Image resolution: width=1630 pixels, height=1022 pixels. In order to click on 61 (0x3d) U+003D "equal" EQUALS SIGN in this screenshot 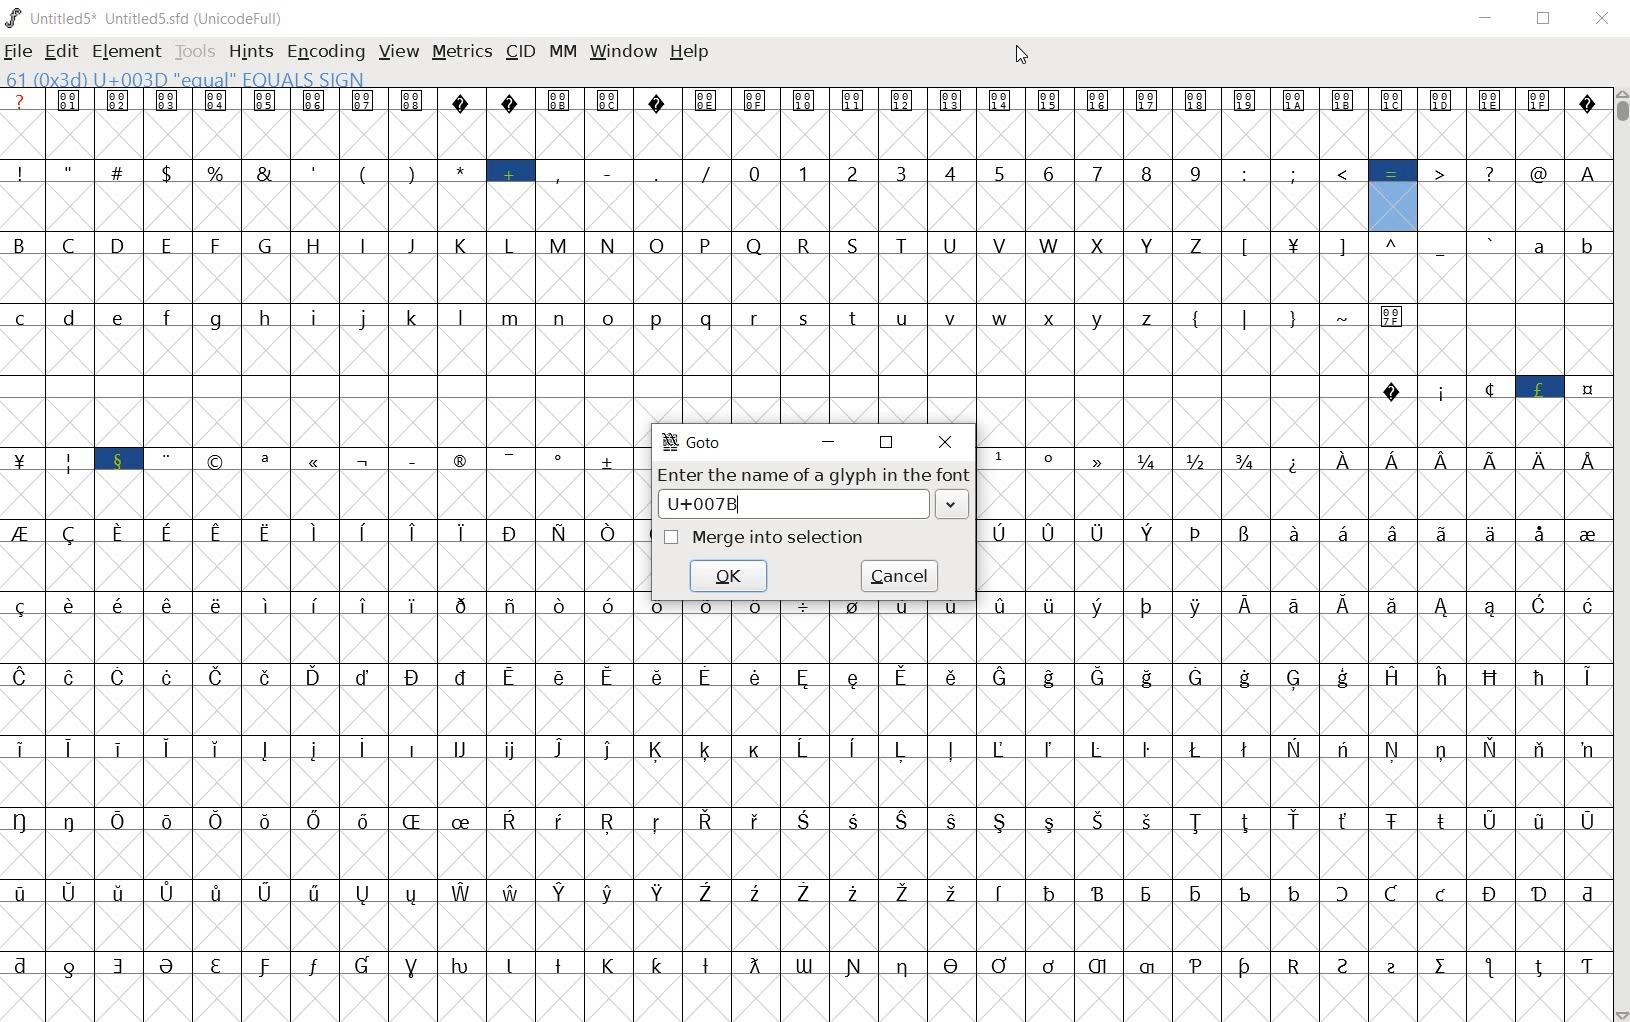, I will do `click(187, 80)`.